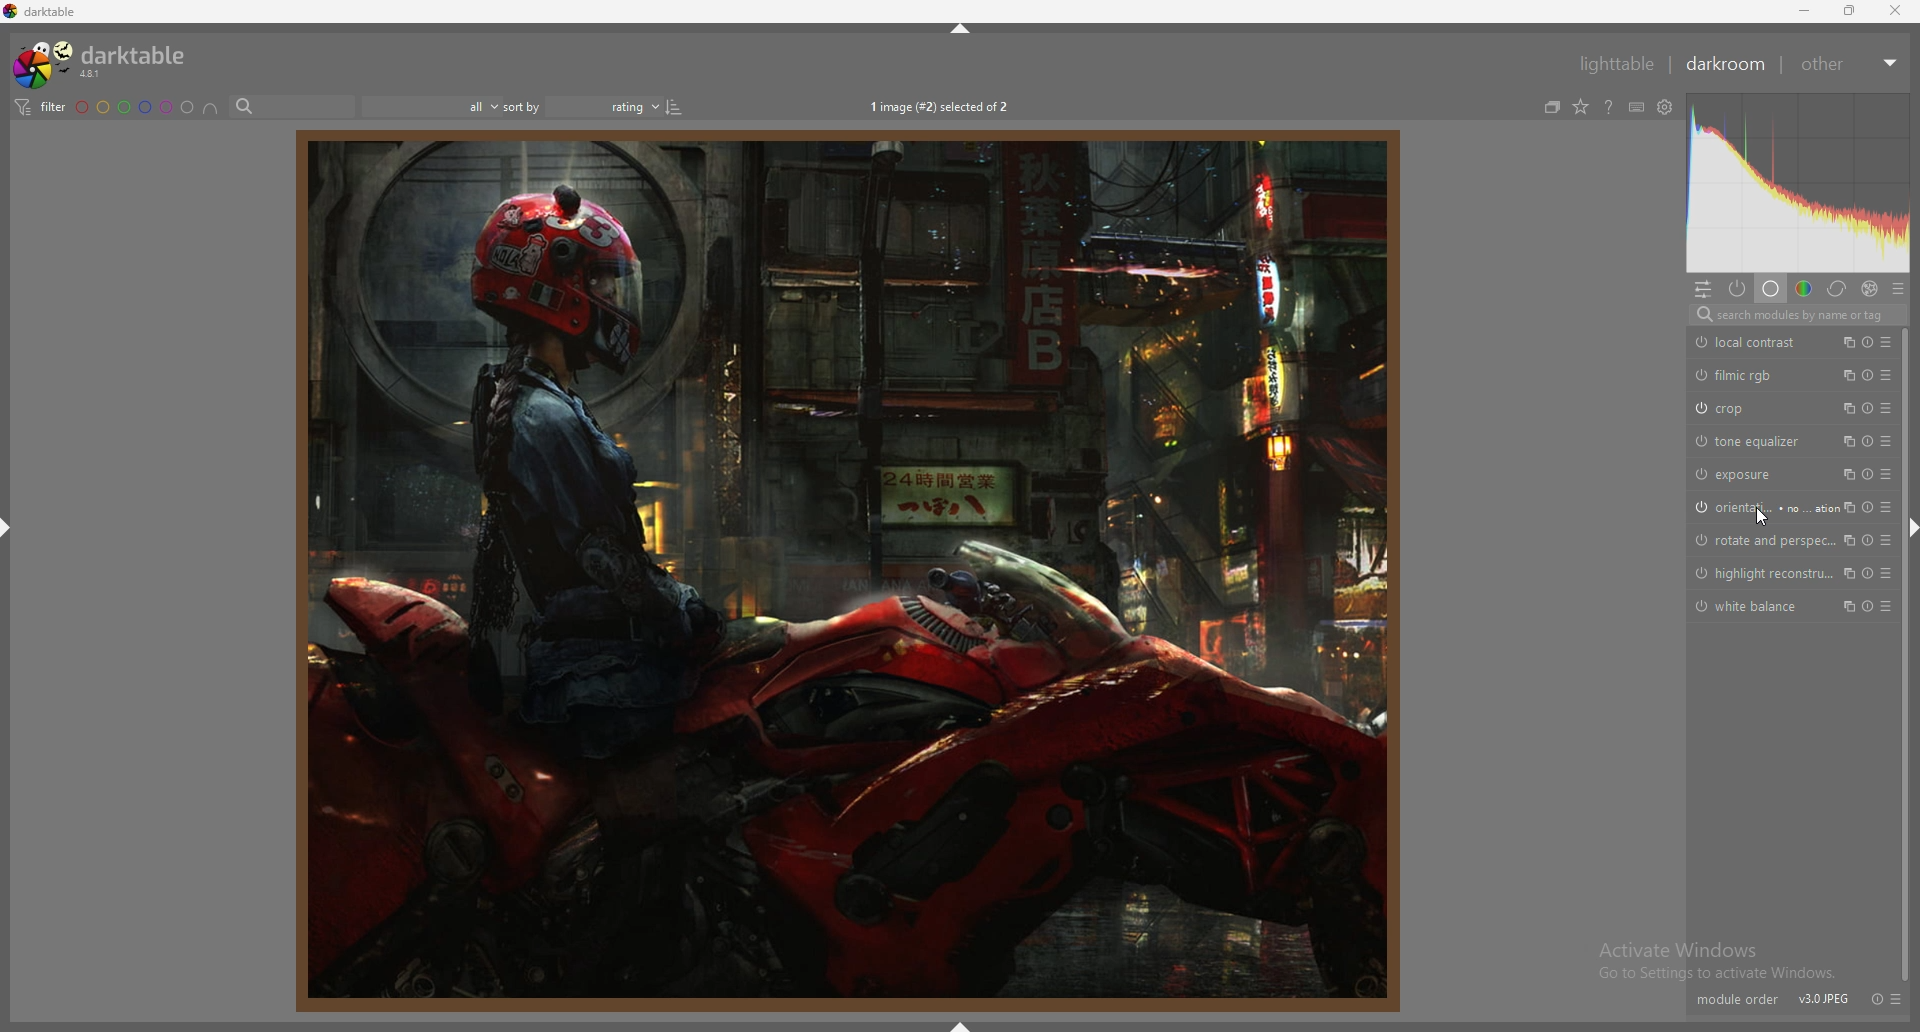  Describe the element at coordinates (1894, 11) in the screenshot. I see `close` at that location.